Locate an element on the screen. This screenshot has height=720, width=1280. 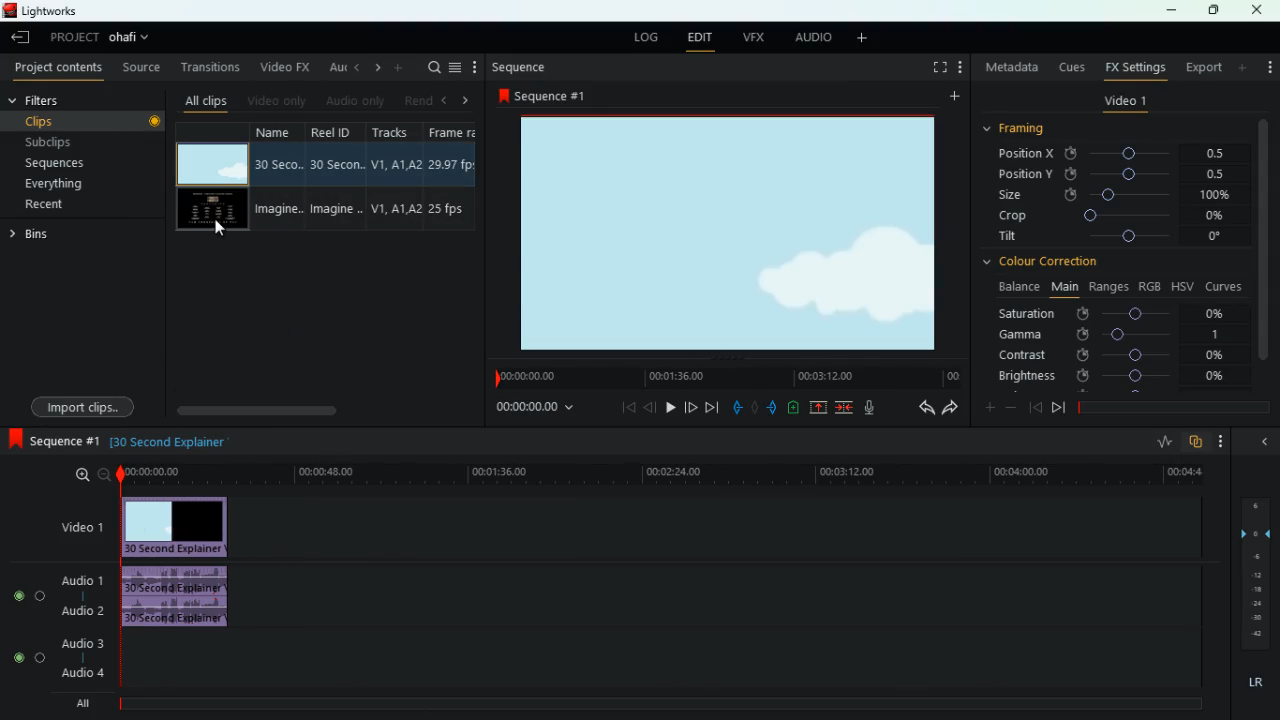
sequence is located at coordinates (521, 67).